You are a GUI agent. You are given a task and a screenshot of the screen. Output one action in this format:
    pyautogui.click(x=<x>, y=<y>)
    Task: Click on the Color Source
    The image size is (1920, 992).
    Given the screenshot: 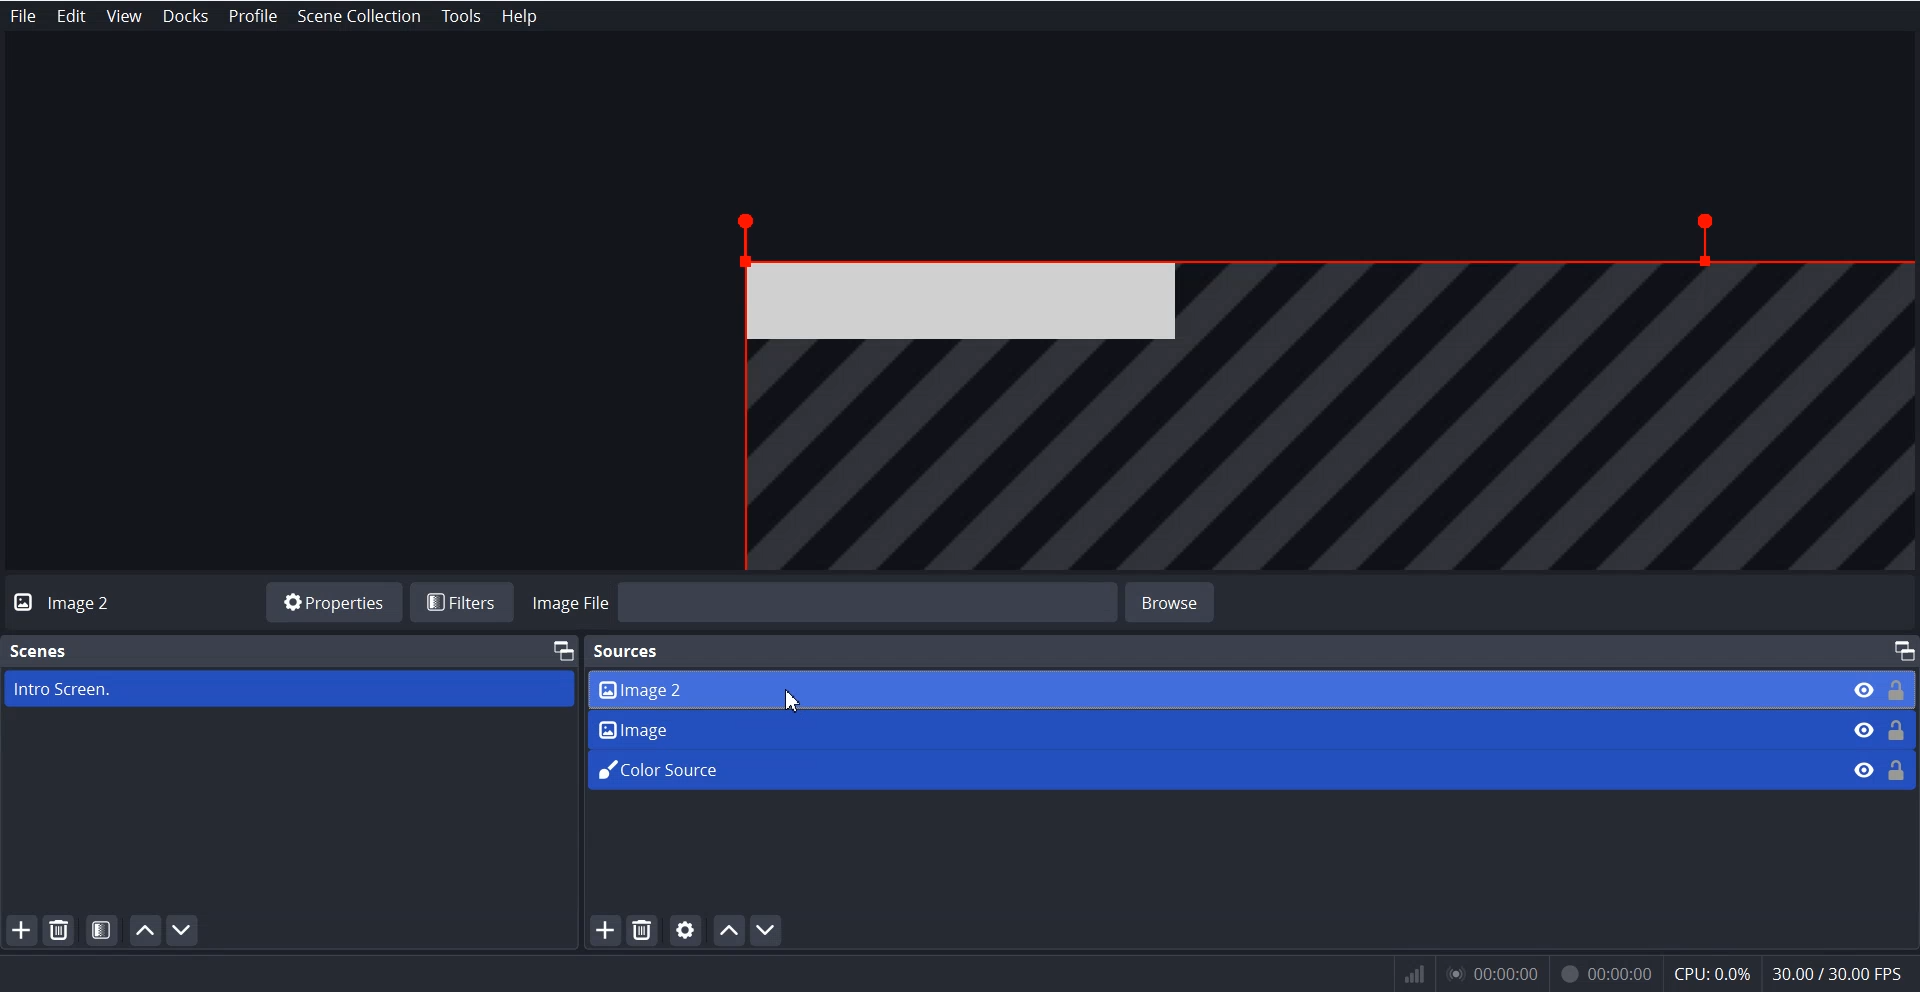 What is the action you would take?
    pyautogui.click(x=1208, y=767)
    